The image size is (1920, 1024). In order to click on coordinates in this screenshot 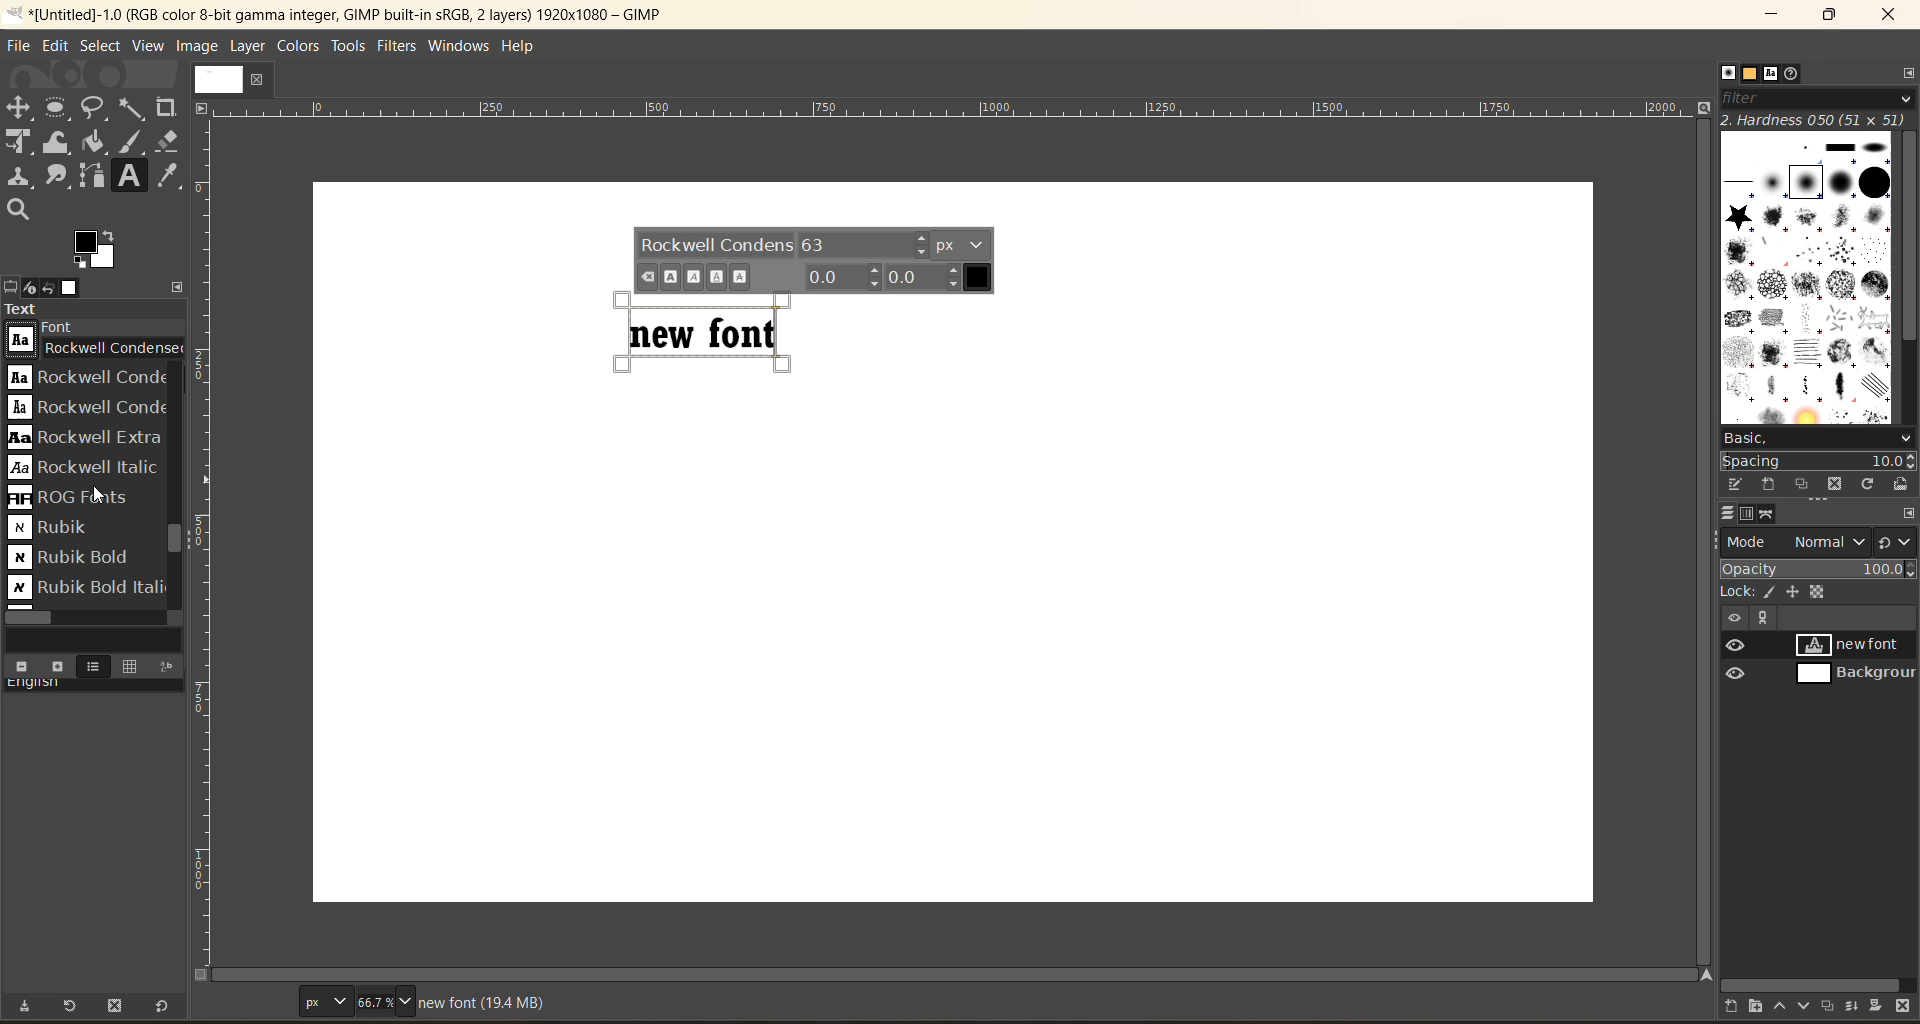, I will do `click(255, 1003)`.